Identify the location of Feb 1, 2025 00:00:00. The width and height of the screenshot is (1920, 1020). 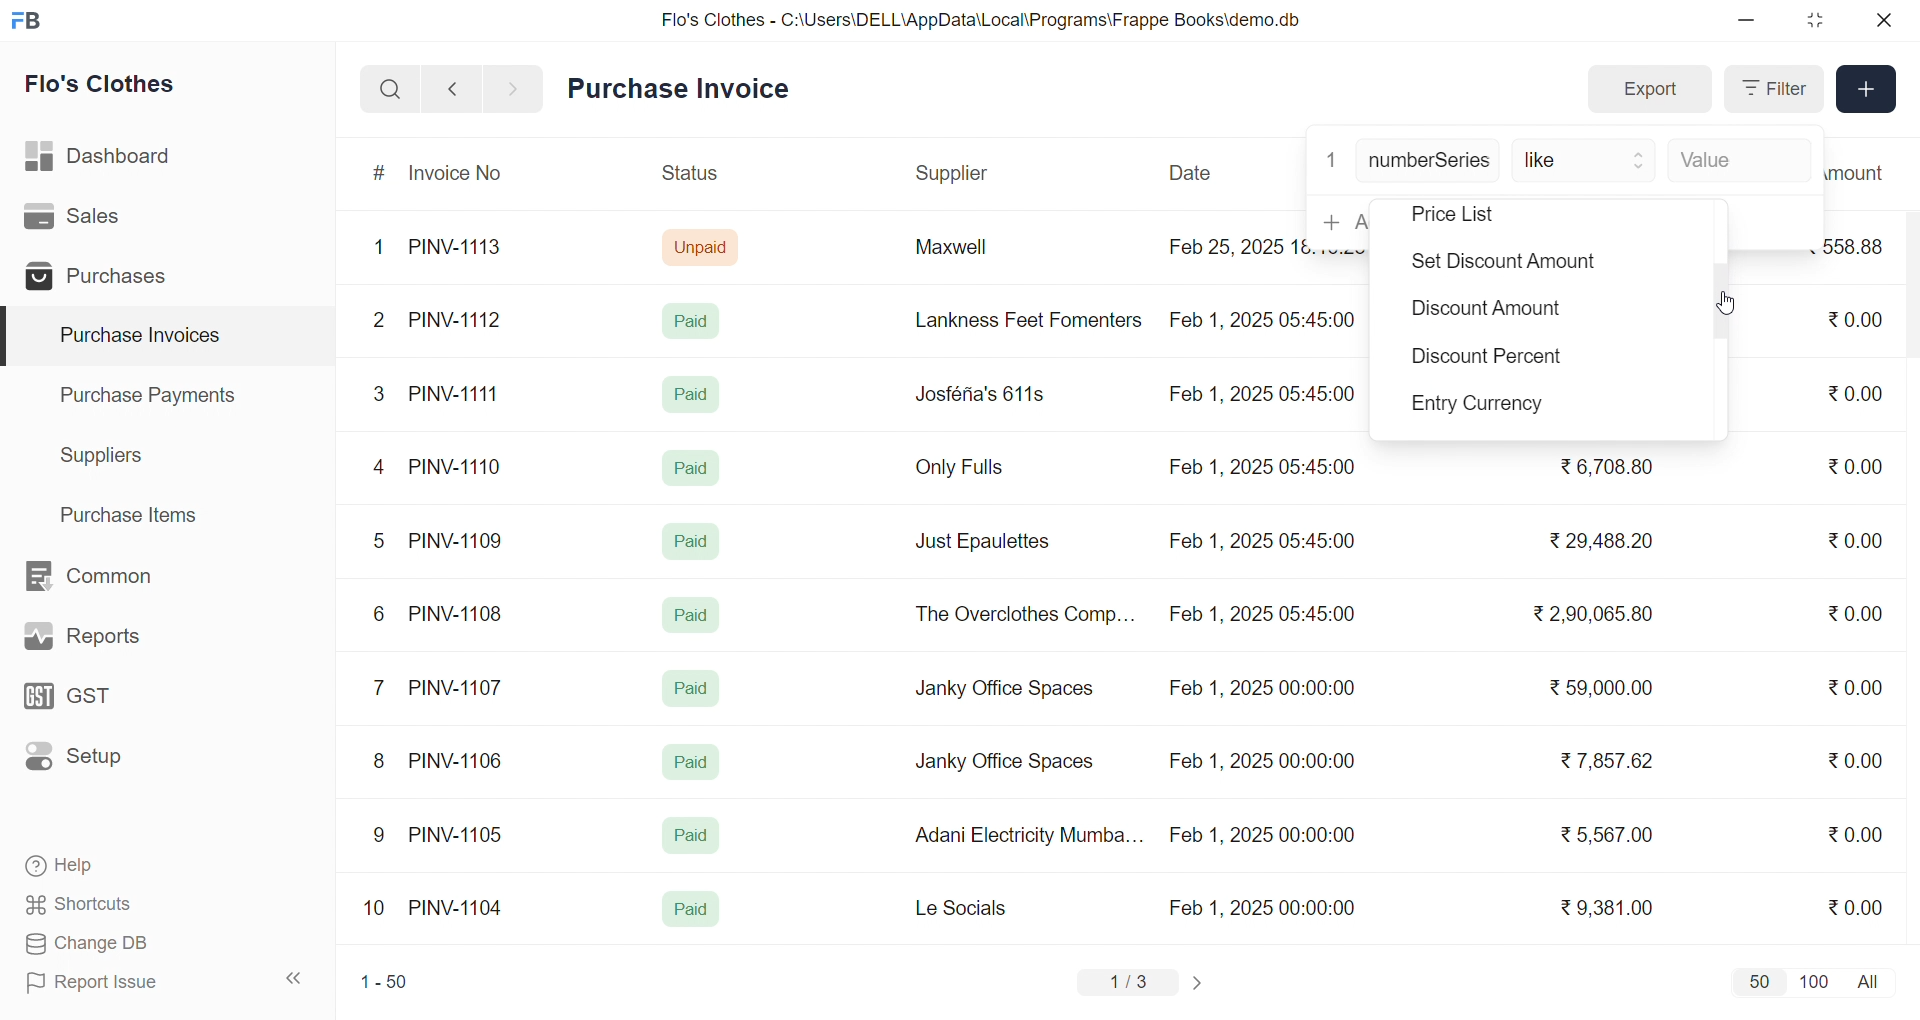
(1265, 907).